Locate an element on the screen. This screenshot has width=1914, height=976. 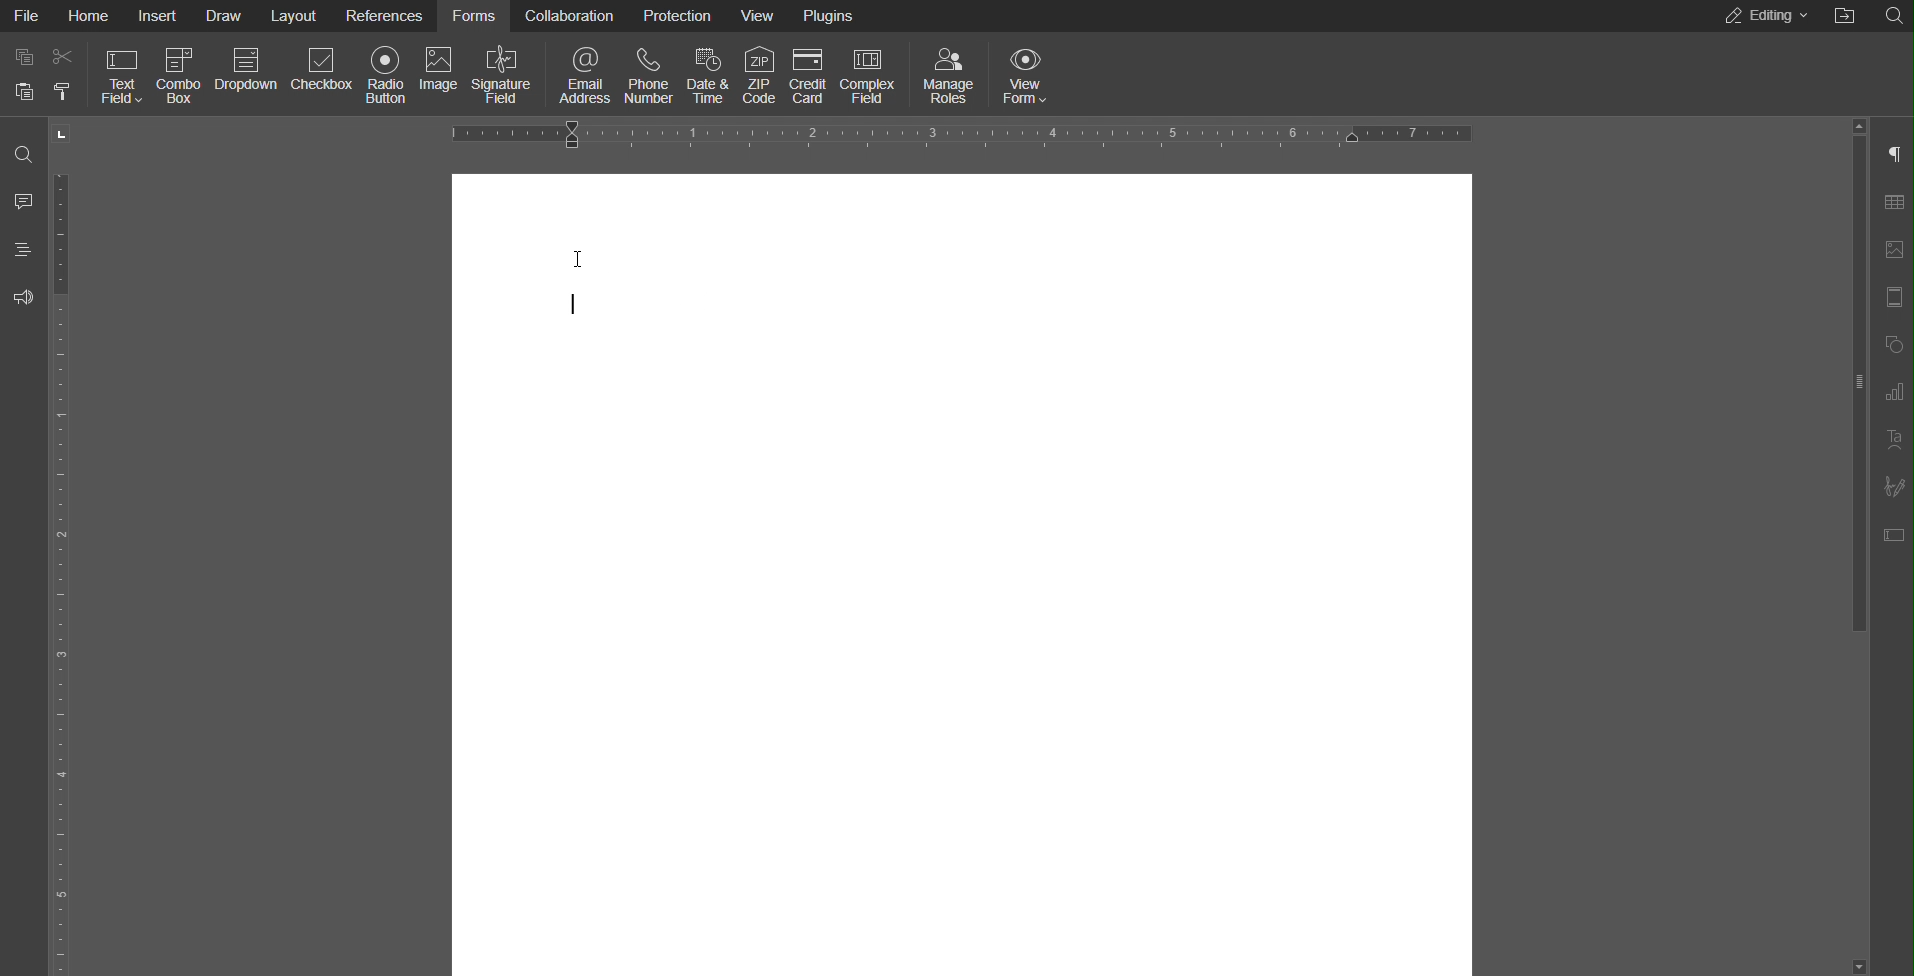
Graph Settings is located at coordinates (1888, 392).